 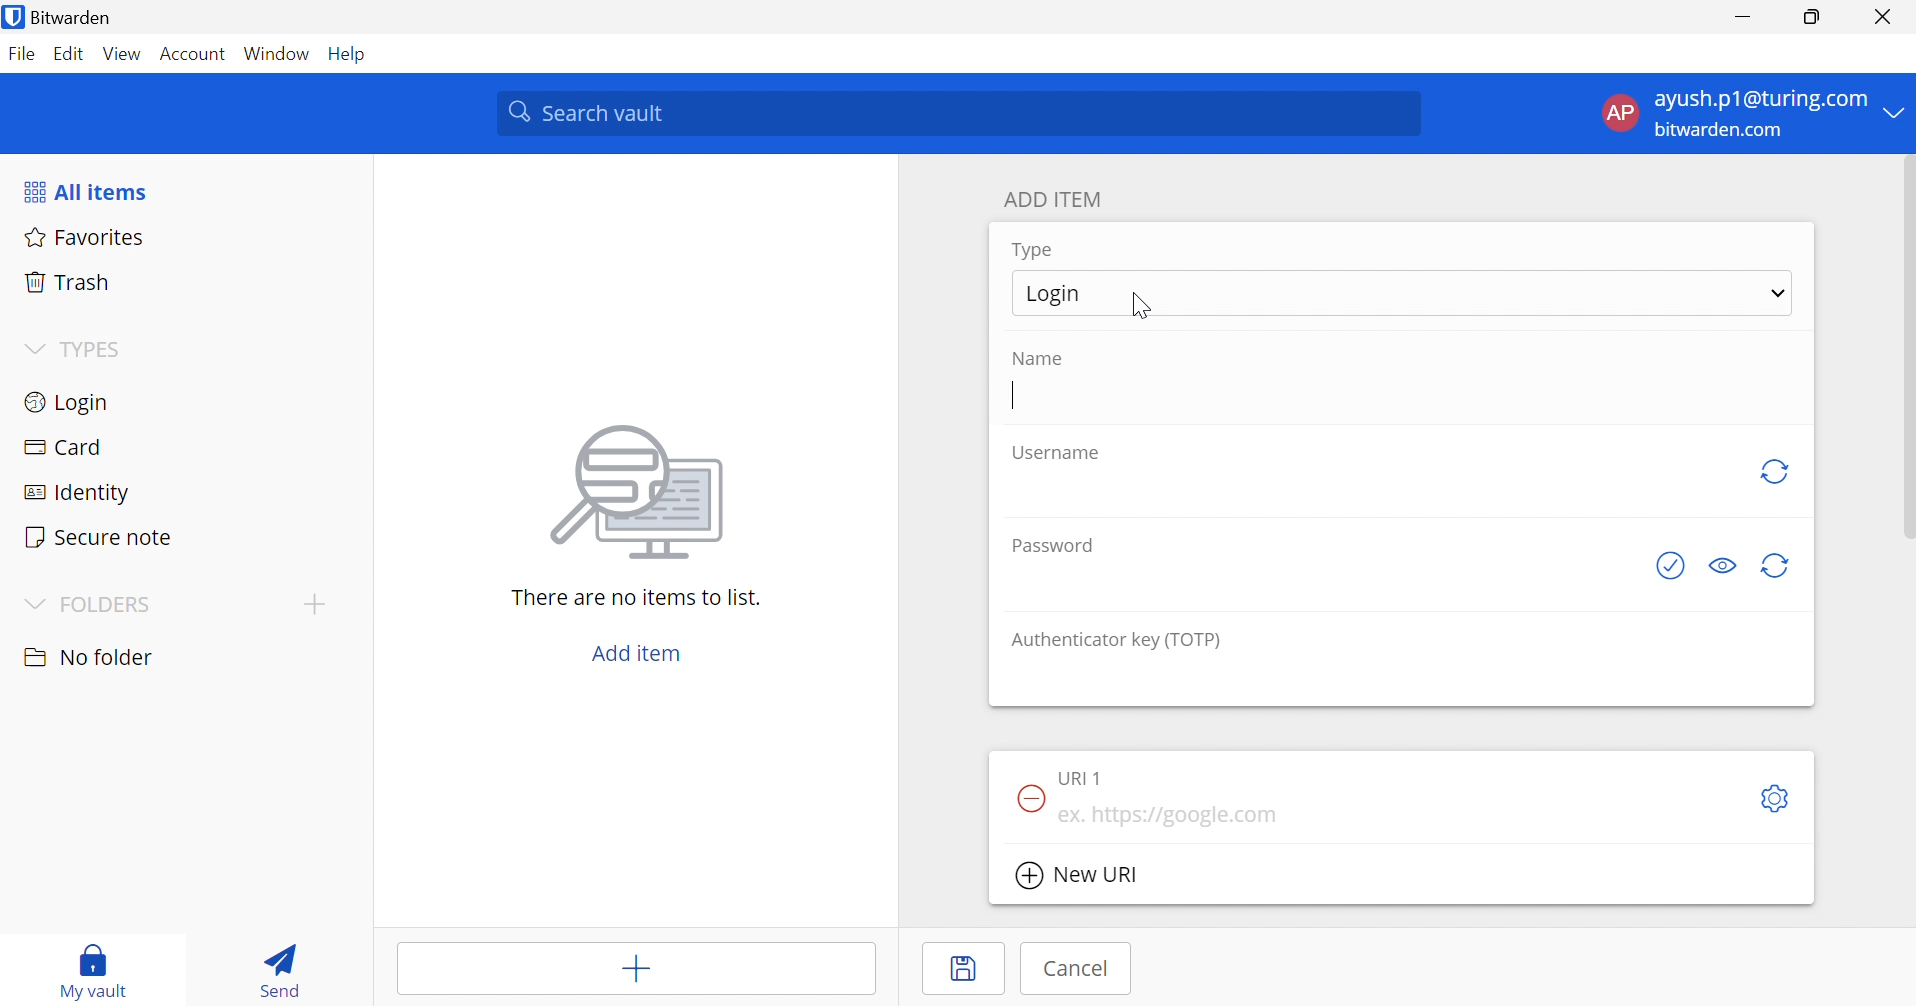 I want to click on Dropdown, so click(x=32, y=349).